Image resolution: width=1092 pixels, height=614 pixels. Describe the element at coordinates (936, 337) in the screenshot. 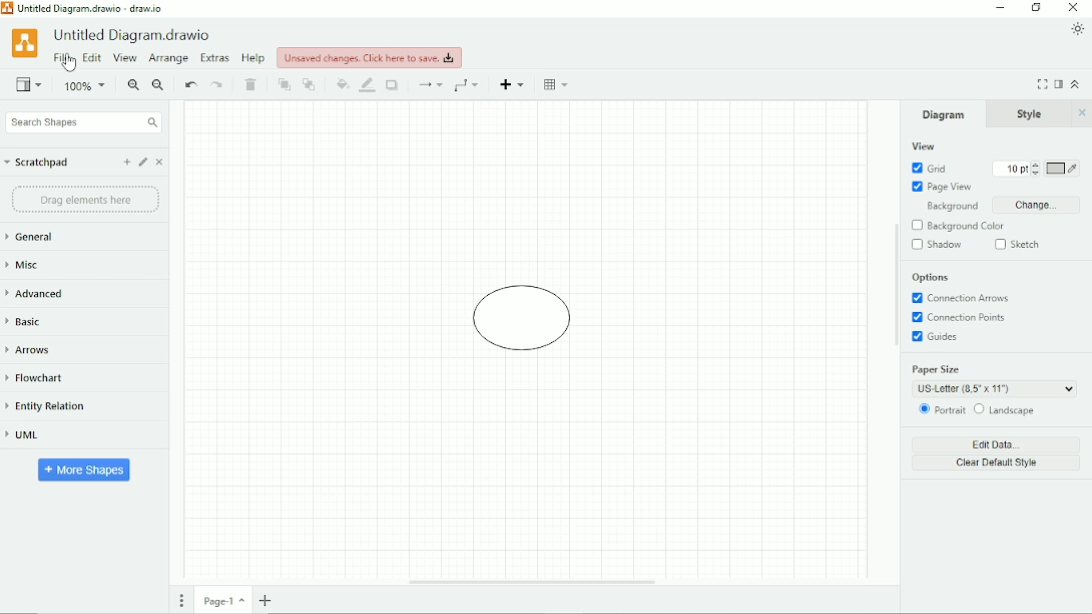

I see `Guides` at that location.